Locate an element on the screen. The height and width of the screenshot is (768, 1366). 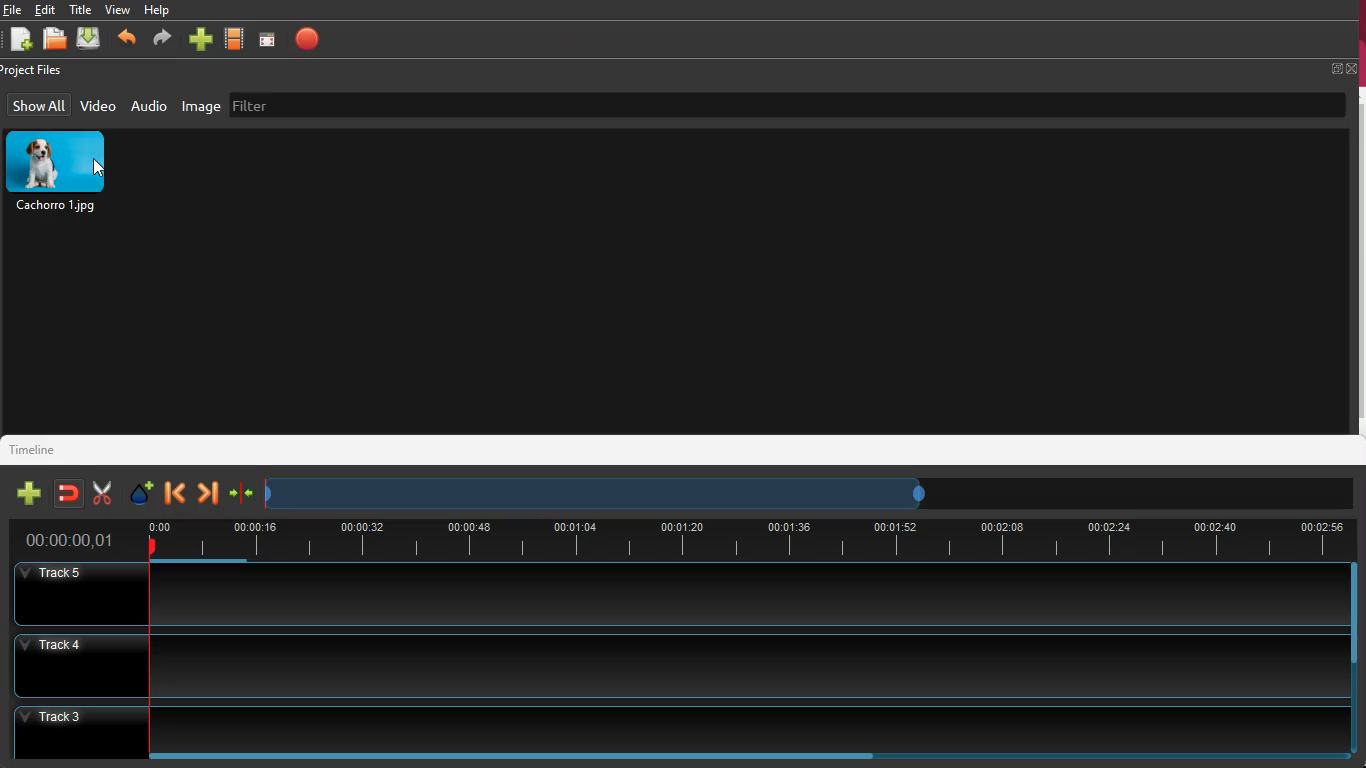
timeline is located at coordinates (36, 449).